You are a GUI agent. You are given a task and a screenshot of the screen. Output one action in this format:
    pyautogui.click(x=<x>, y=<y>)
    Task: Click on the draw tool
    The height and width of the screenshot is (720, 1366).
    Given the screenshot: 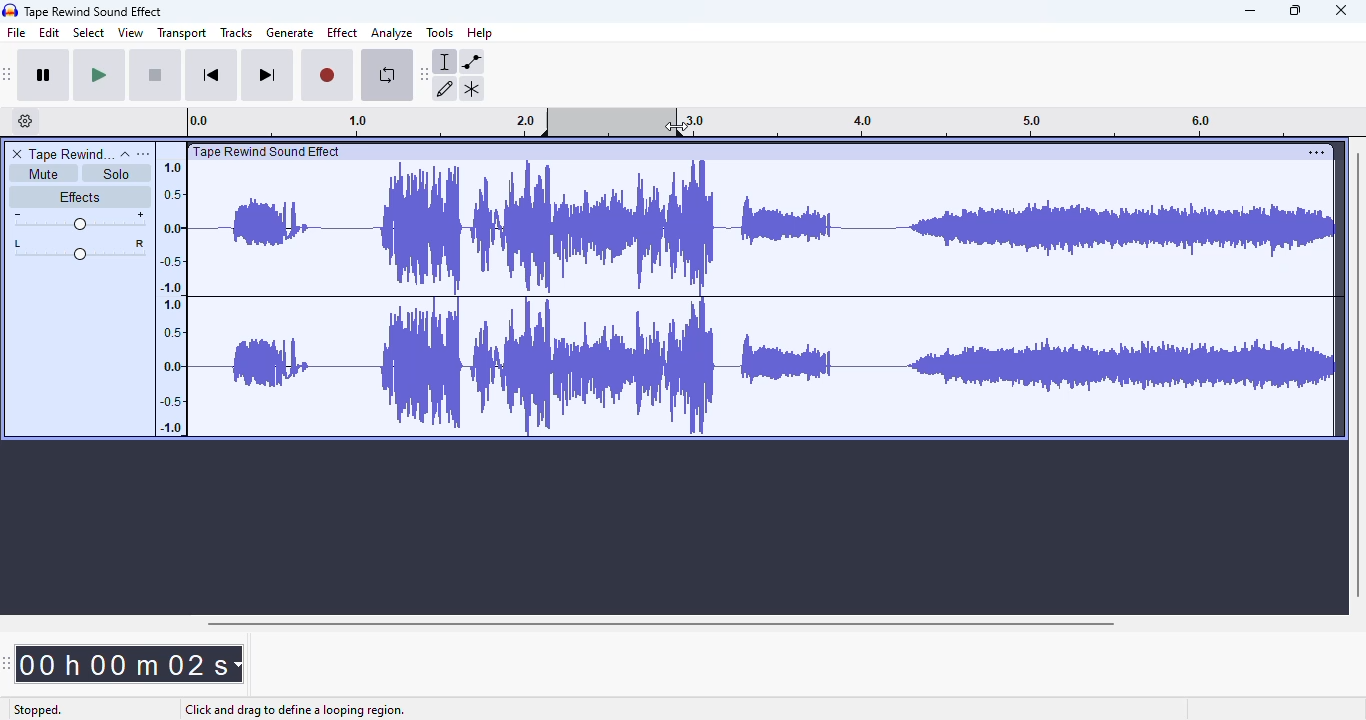 What is the action you would take?
    pyautogui.click(x=447, y=88)
    